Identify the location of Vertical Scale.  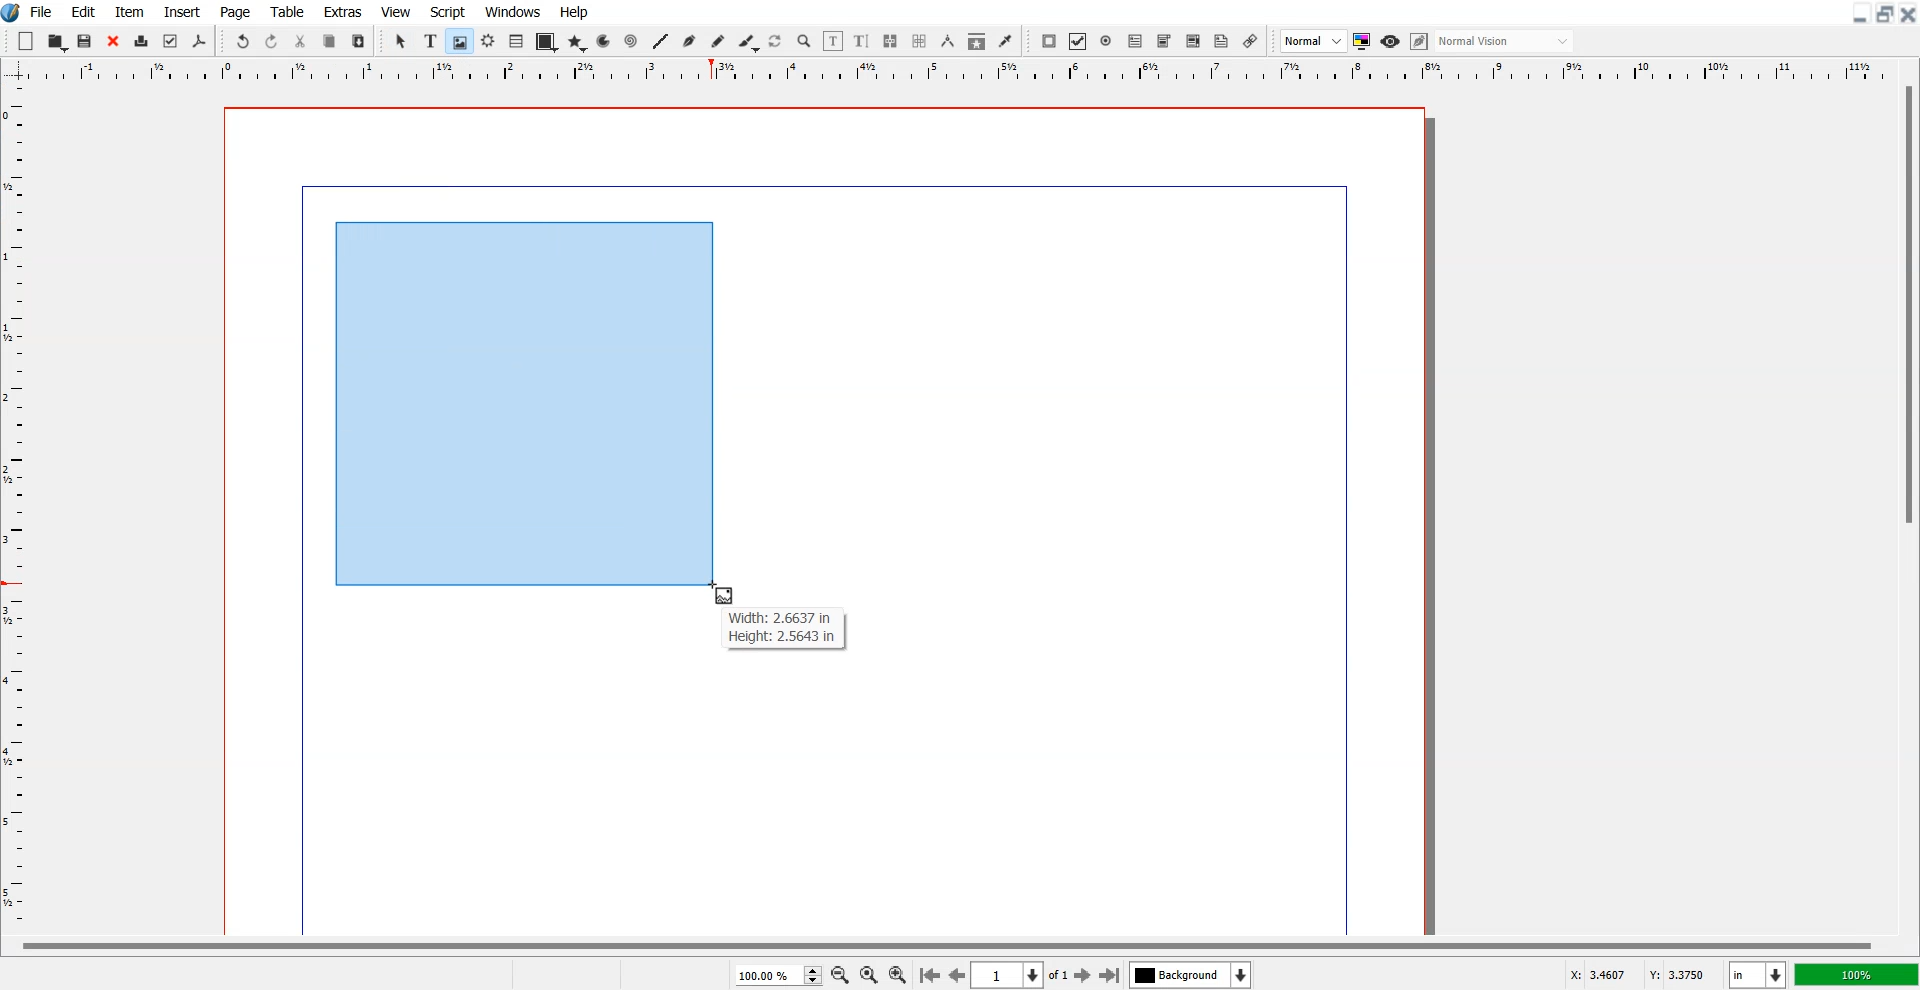
(960, 72).